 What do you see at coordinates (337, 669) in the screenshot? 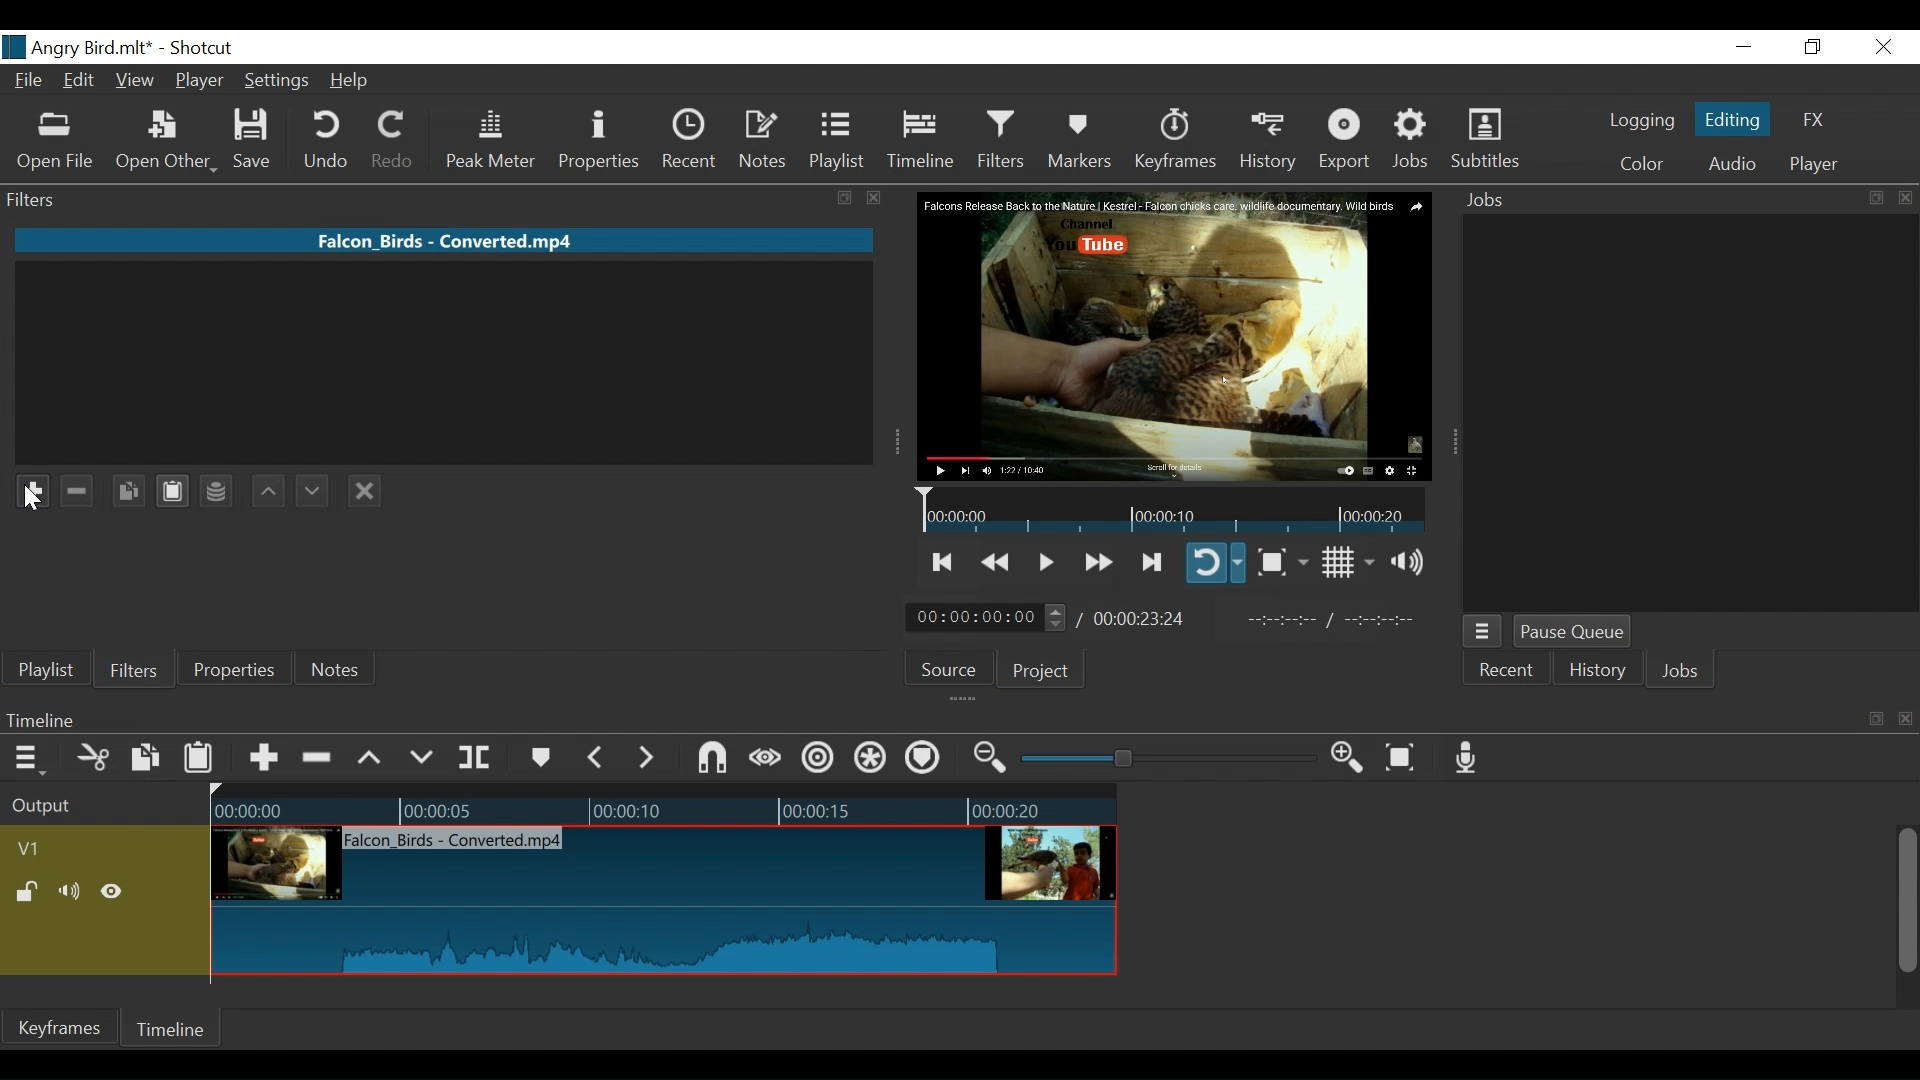
I see `Notes` at bounding box center [337, 669].